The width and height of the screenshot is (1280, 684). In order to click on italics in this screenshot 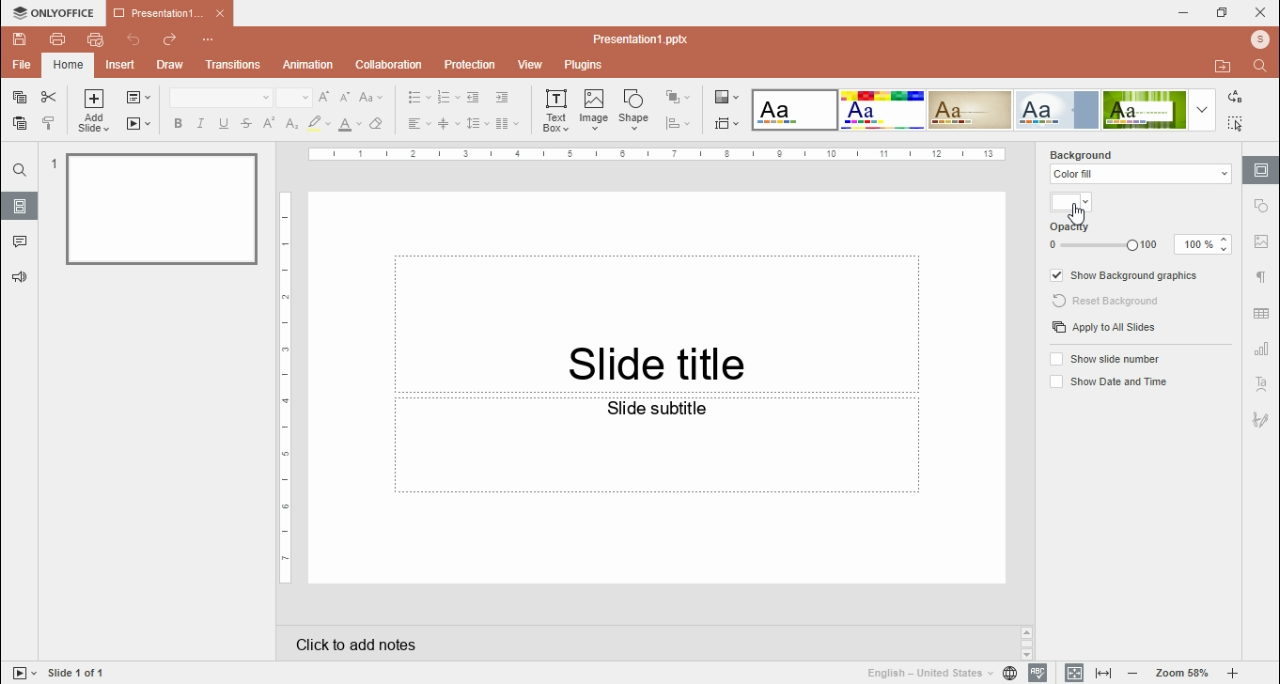, I will do `click(201, 124)`.